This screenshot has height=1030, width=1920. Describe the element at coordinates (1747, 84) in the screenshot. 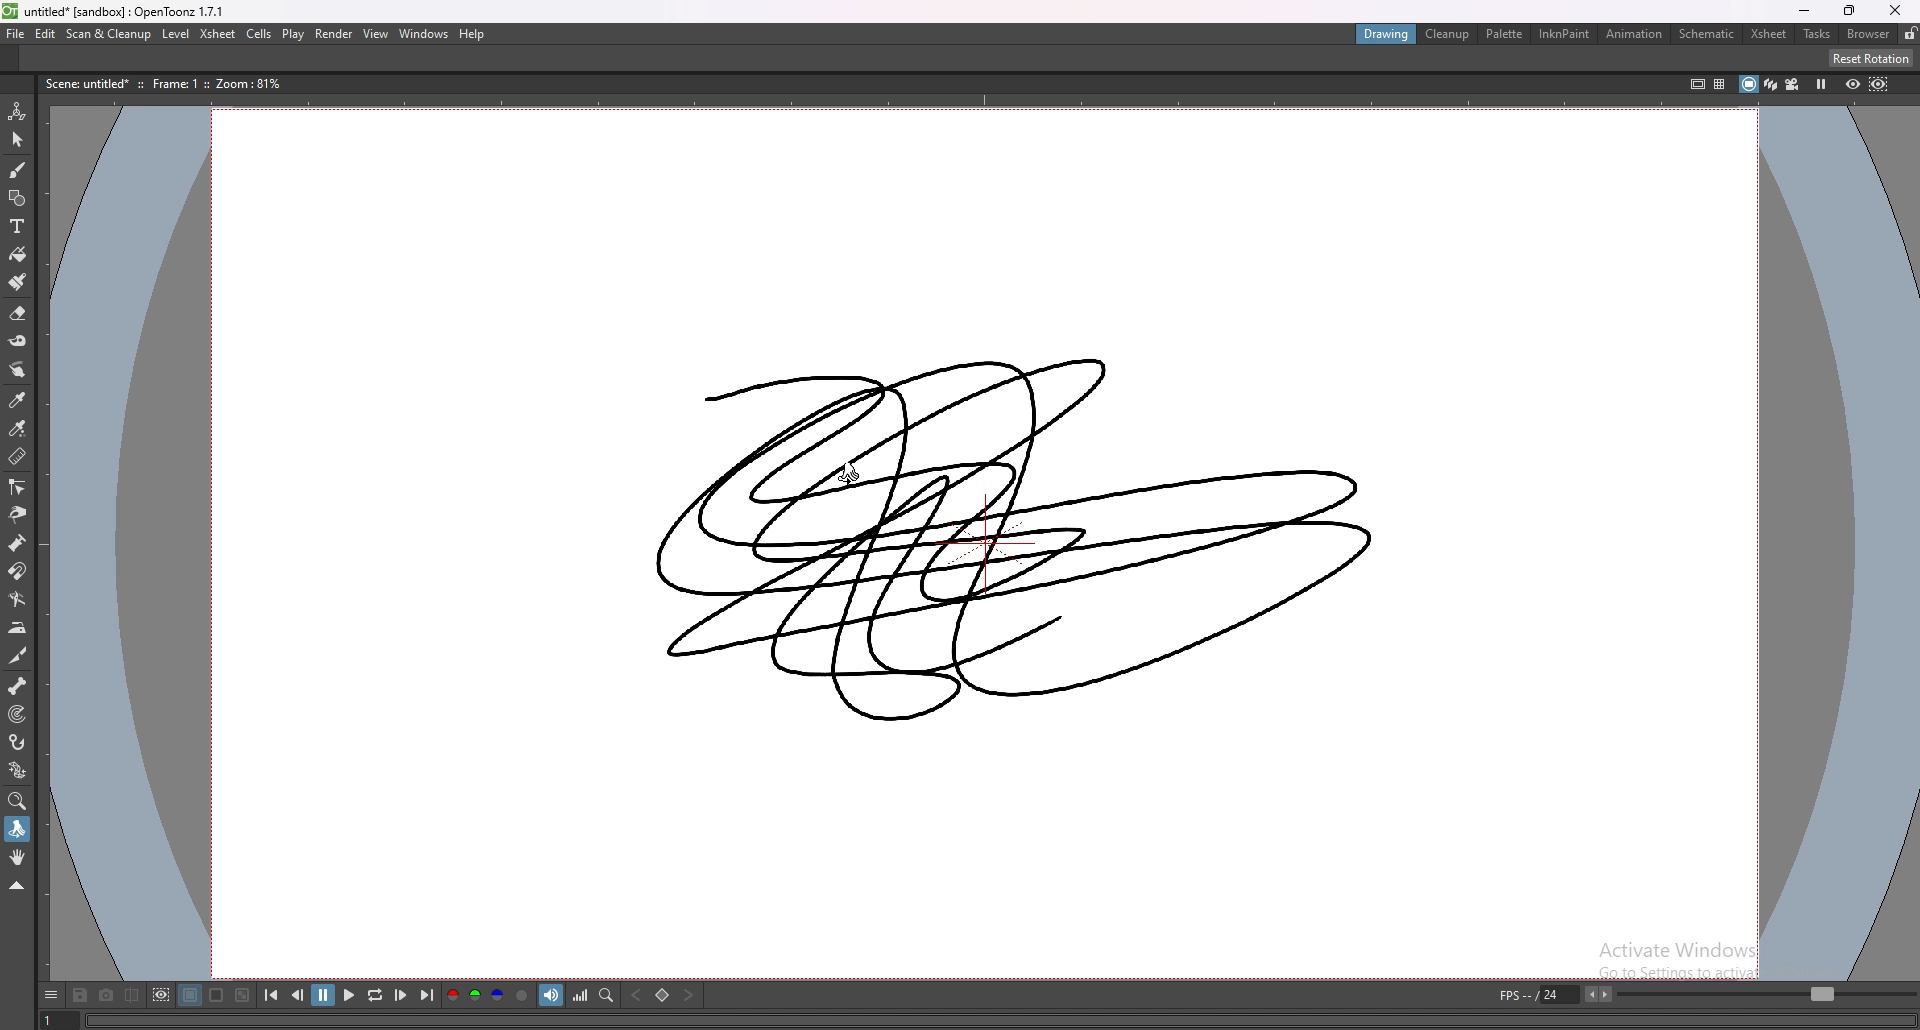

I see `camera stand view` at that location.